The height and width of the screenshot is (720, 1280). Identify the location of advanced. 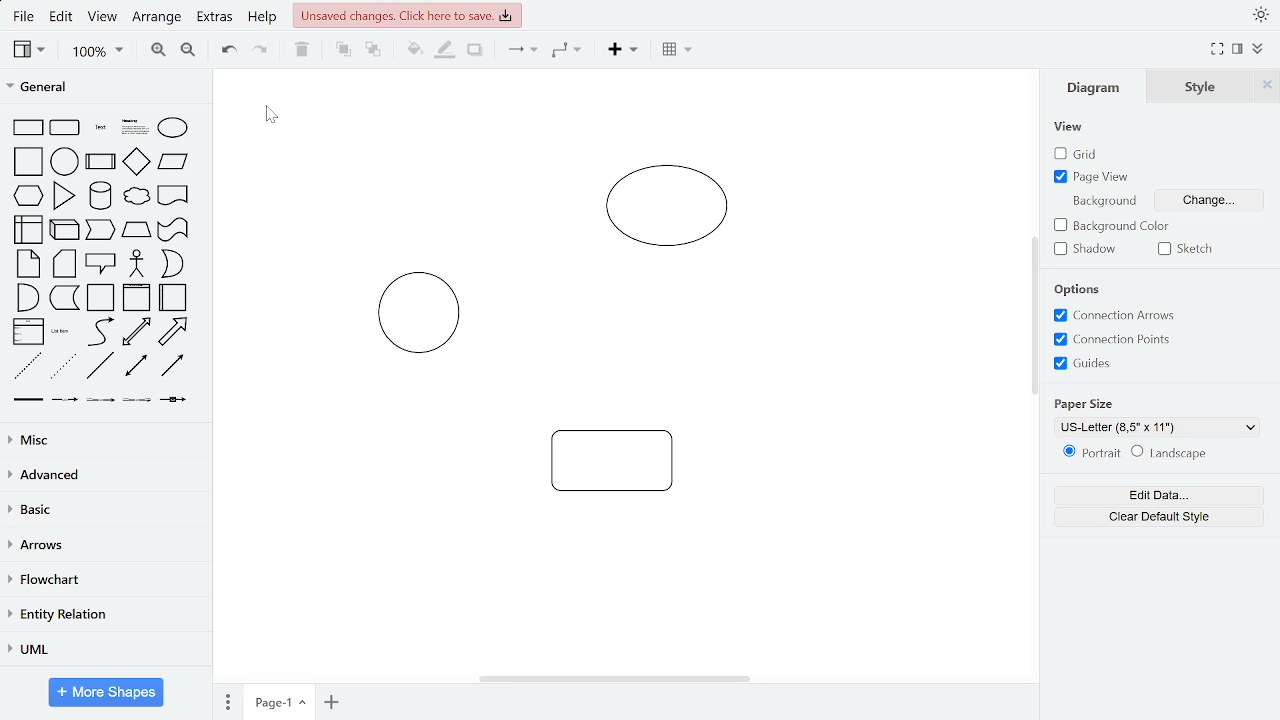
(102, 475).